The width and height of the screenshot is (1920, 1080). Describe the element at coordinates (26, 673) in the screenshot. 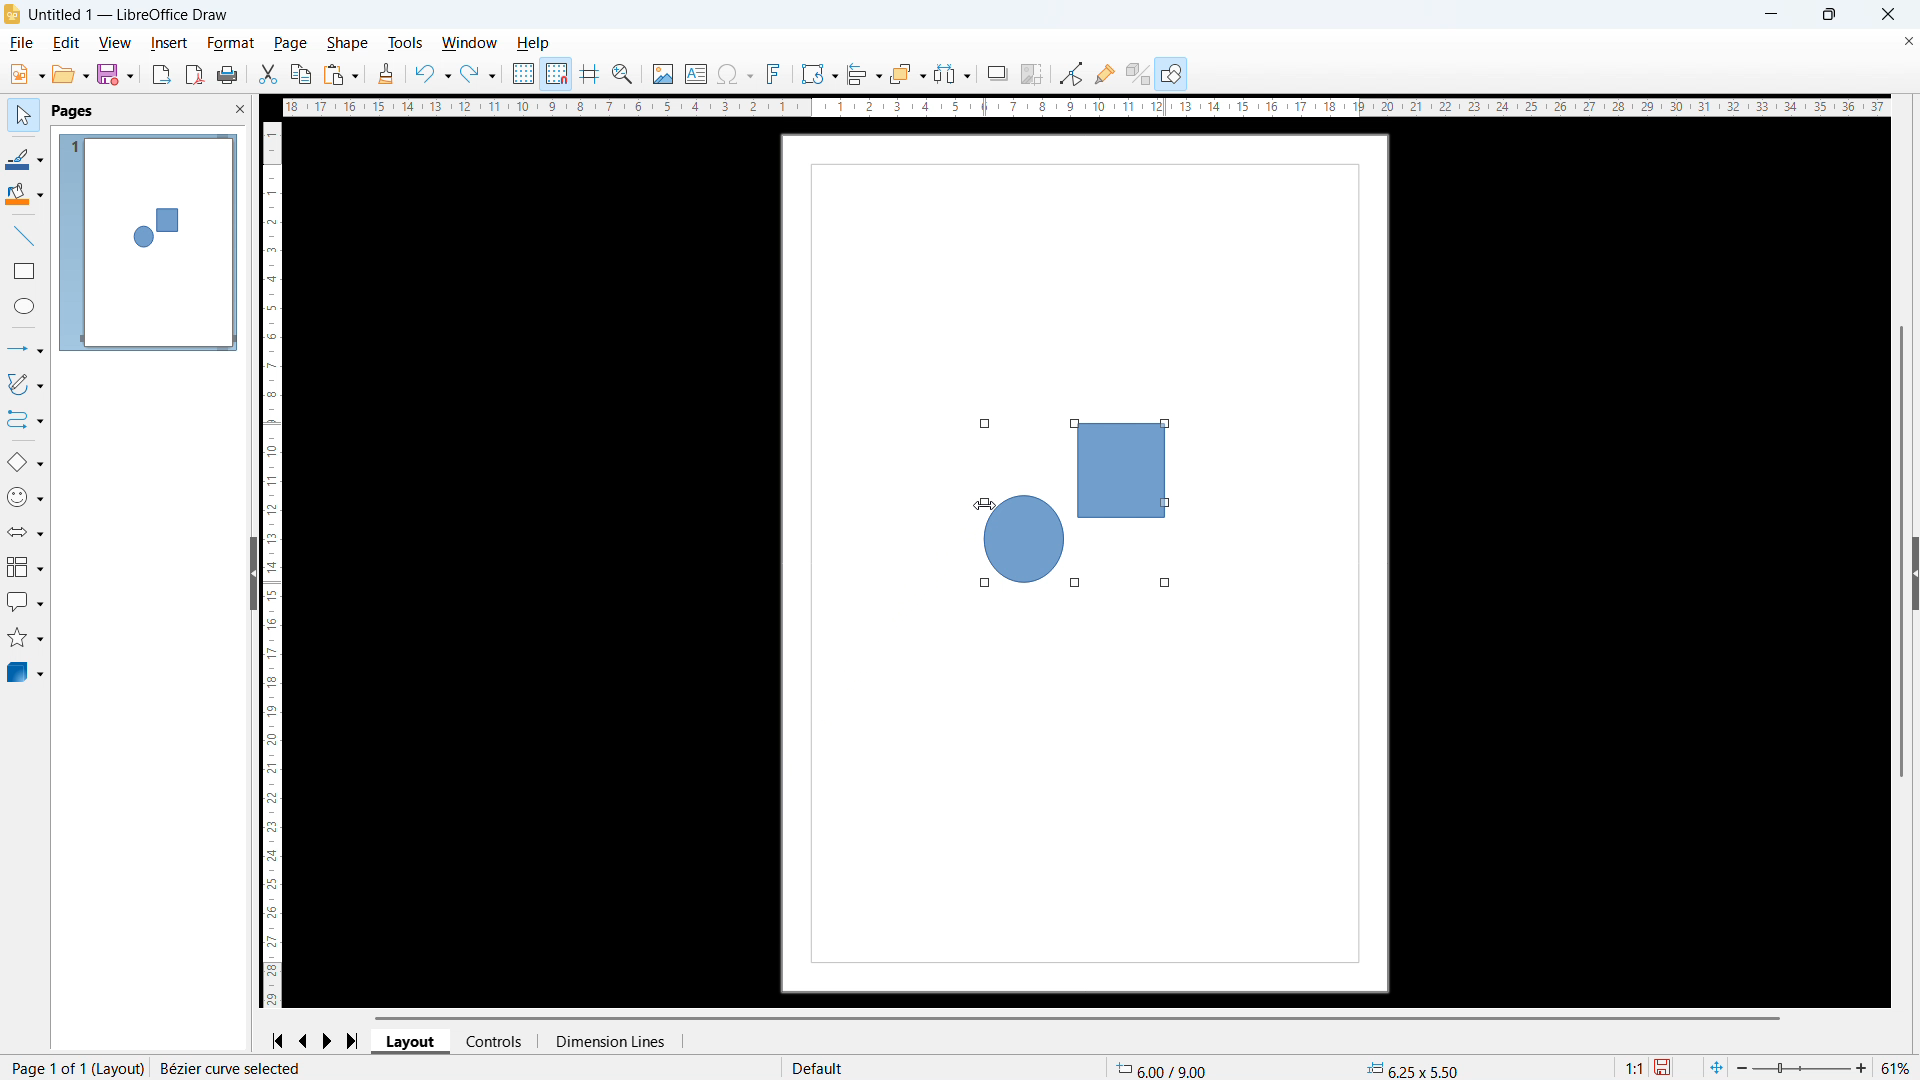

I see `3D objects ` at that location.